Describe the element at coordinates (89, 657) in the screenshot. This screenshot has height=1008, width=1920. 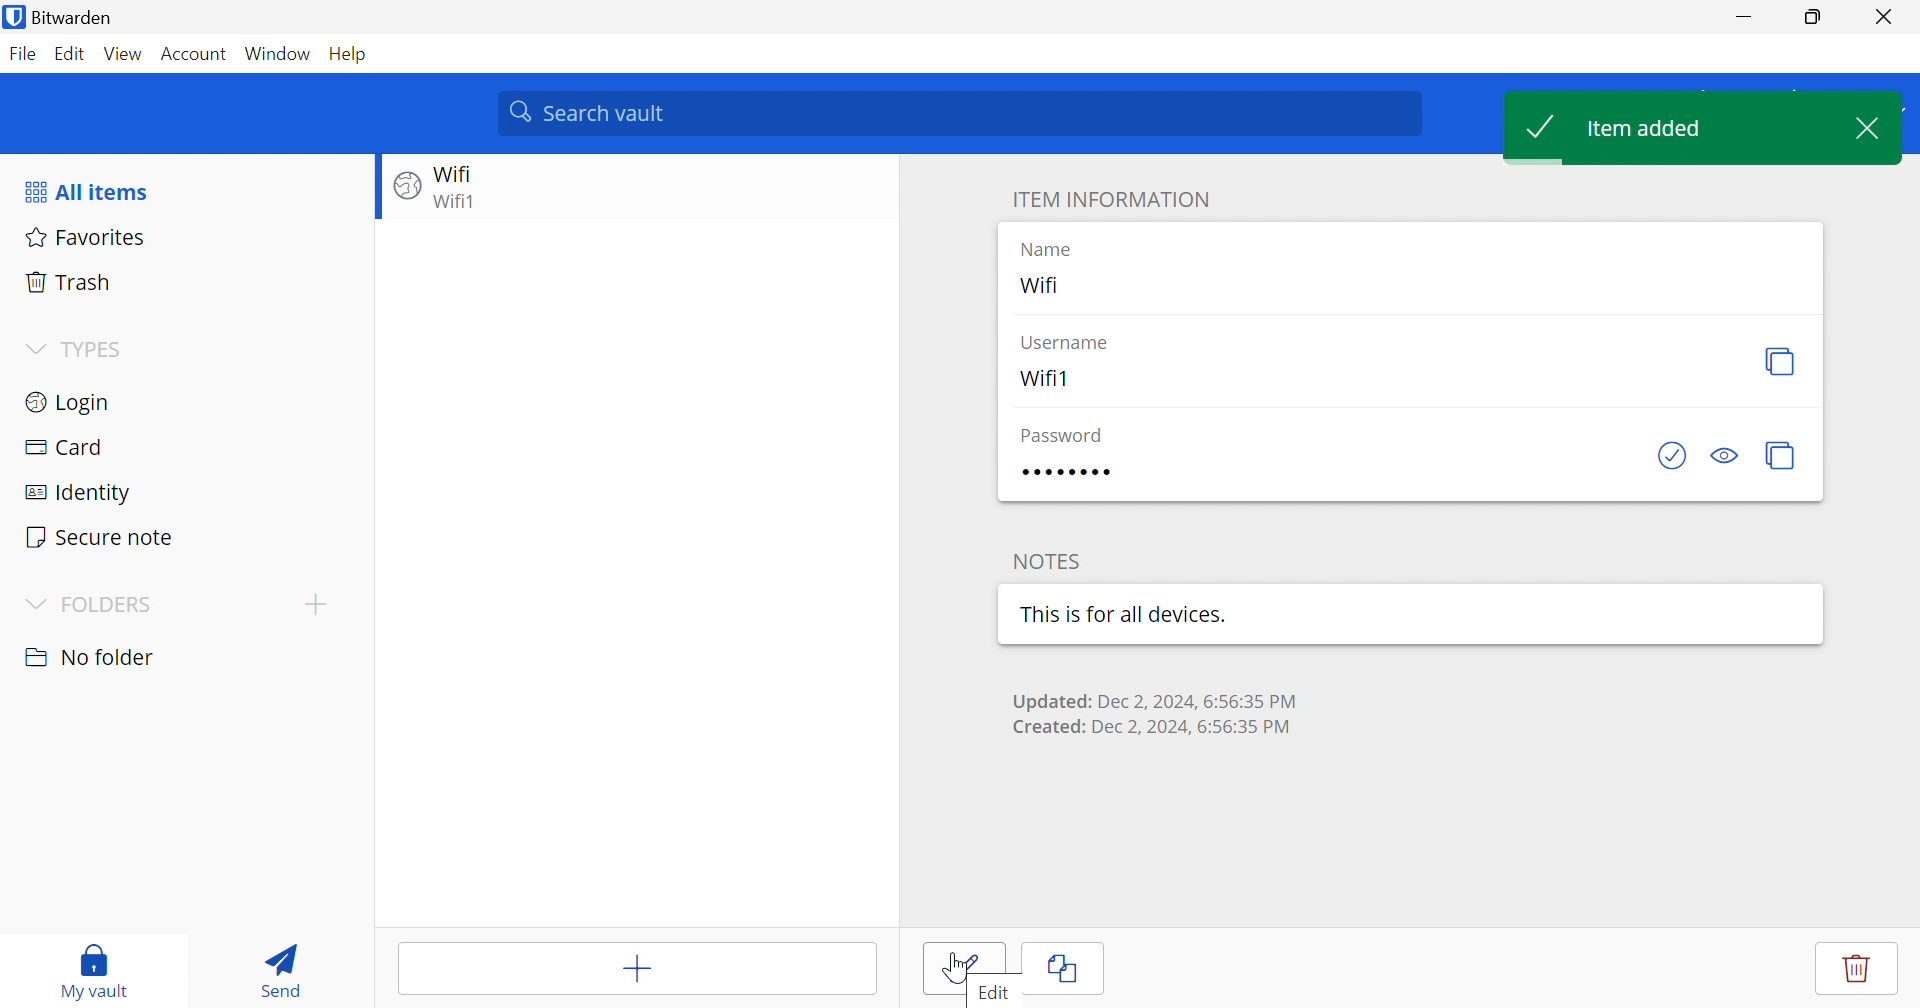
I see `nO FOLDER` at that location.